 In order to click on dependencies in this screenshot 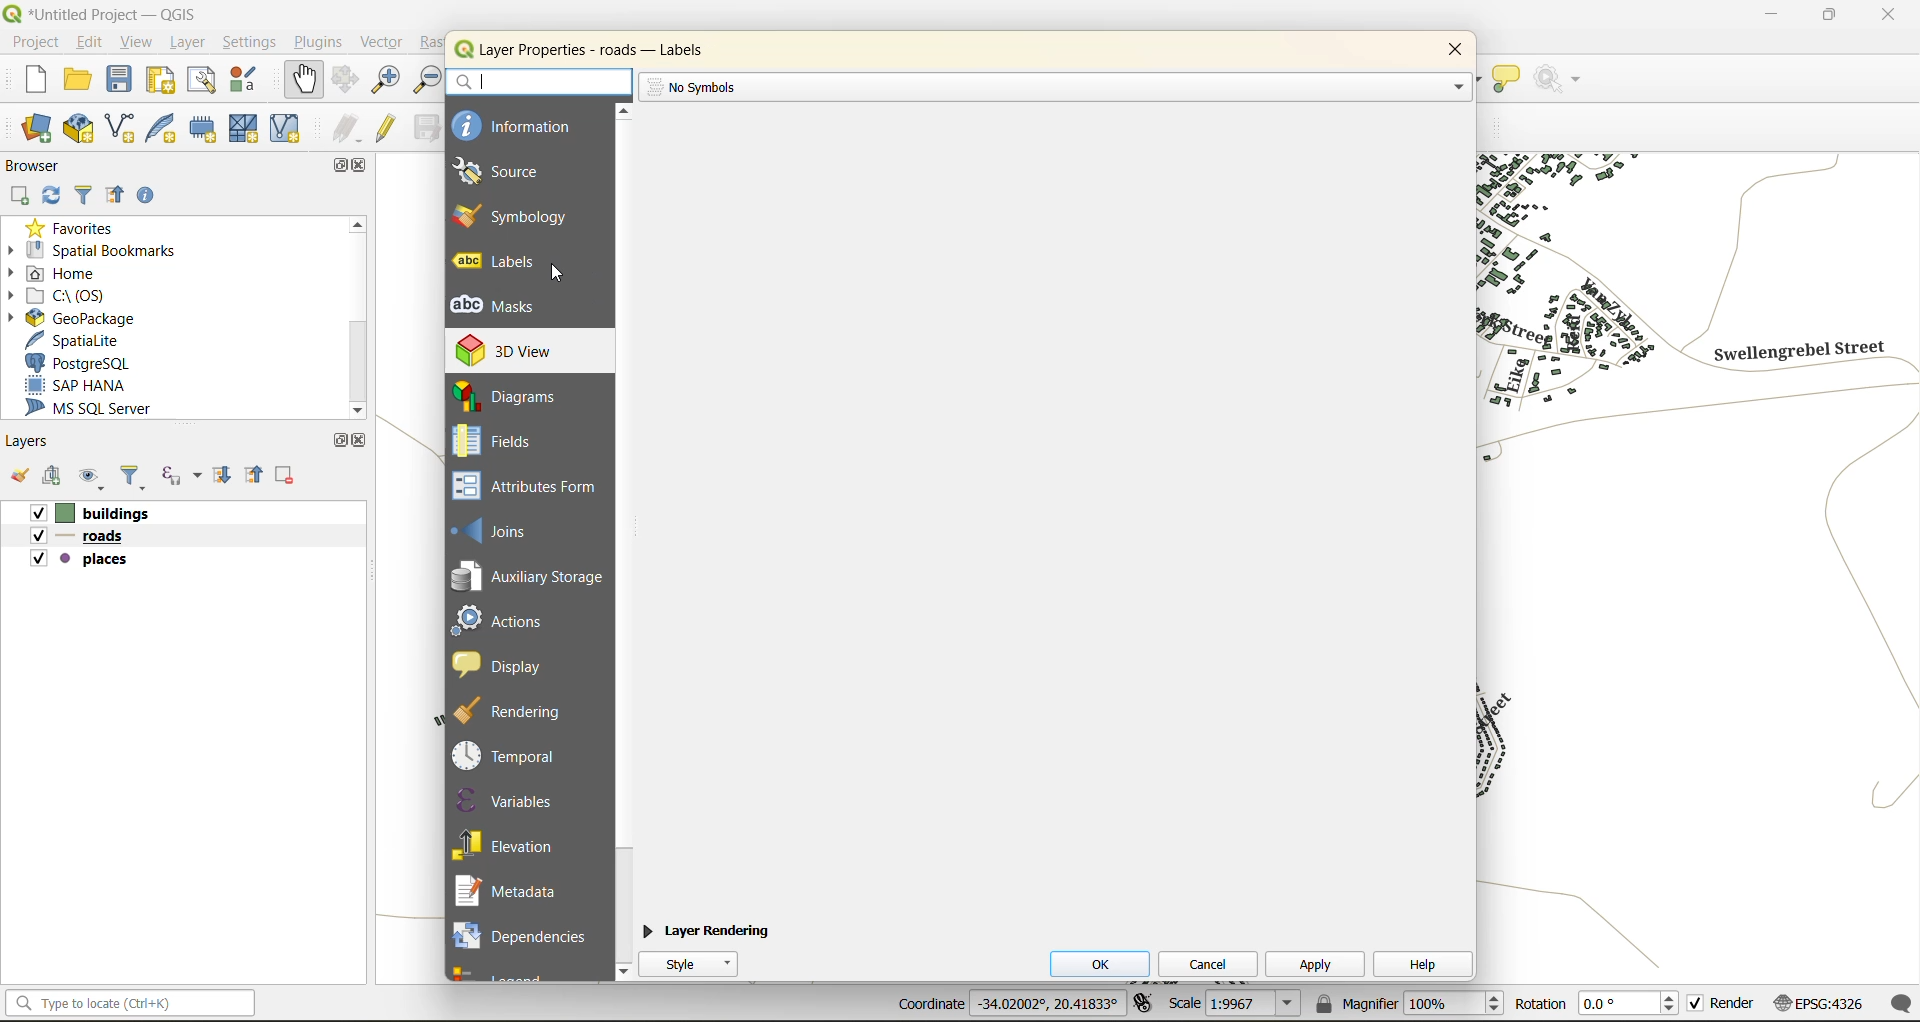, I will do `click(521, 933)`.